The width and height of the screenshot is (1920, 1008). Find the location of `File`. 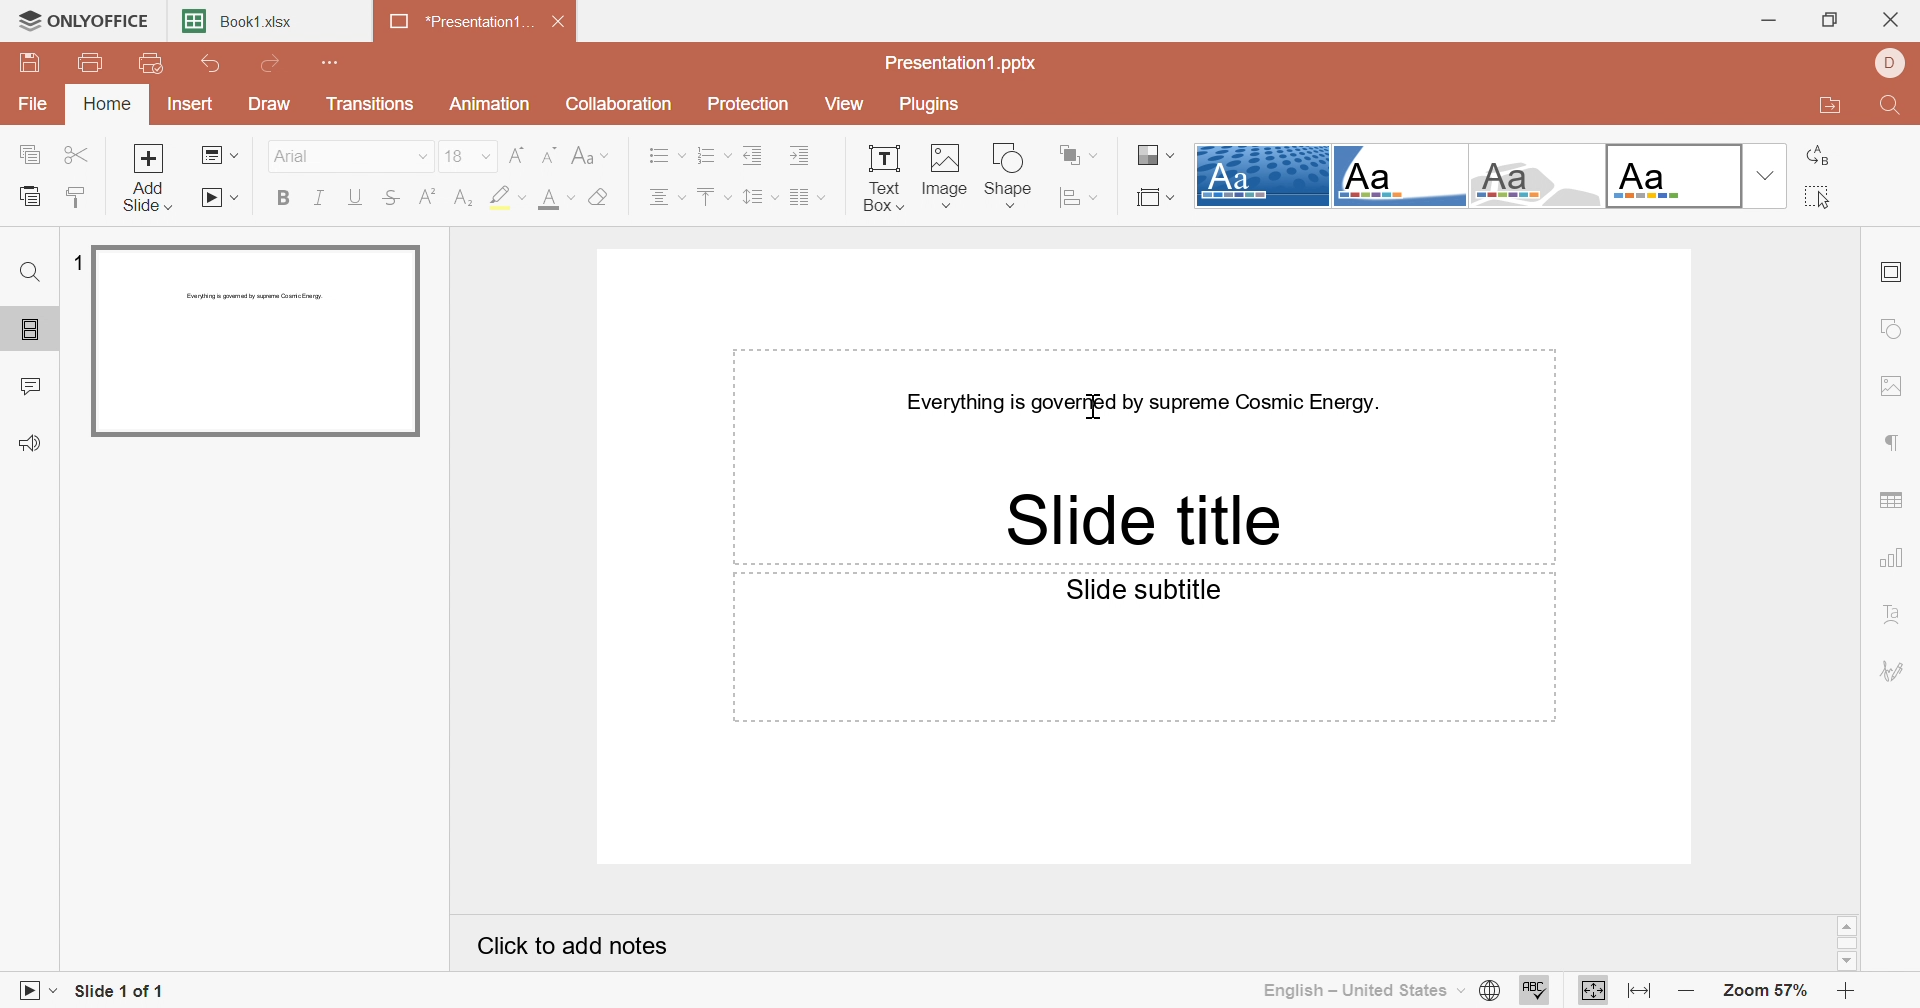

File is located at coordinates (31, 105).